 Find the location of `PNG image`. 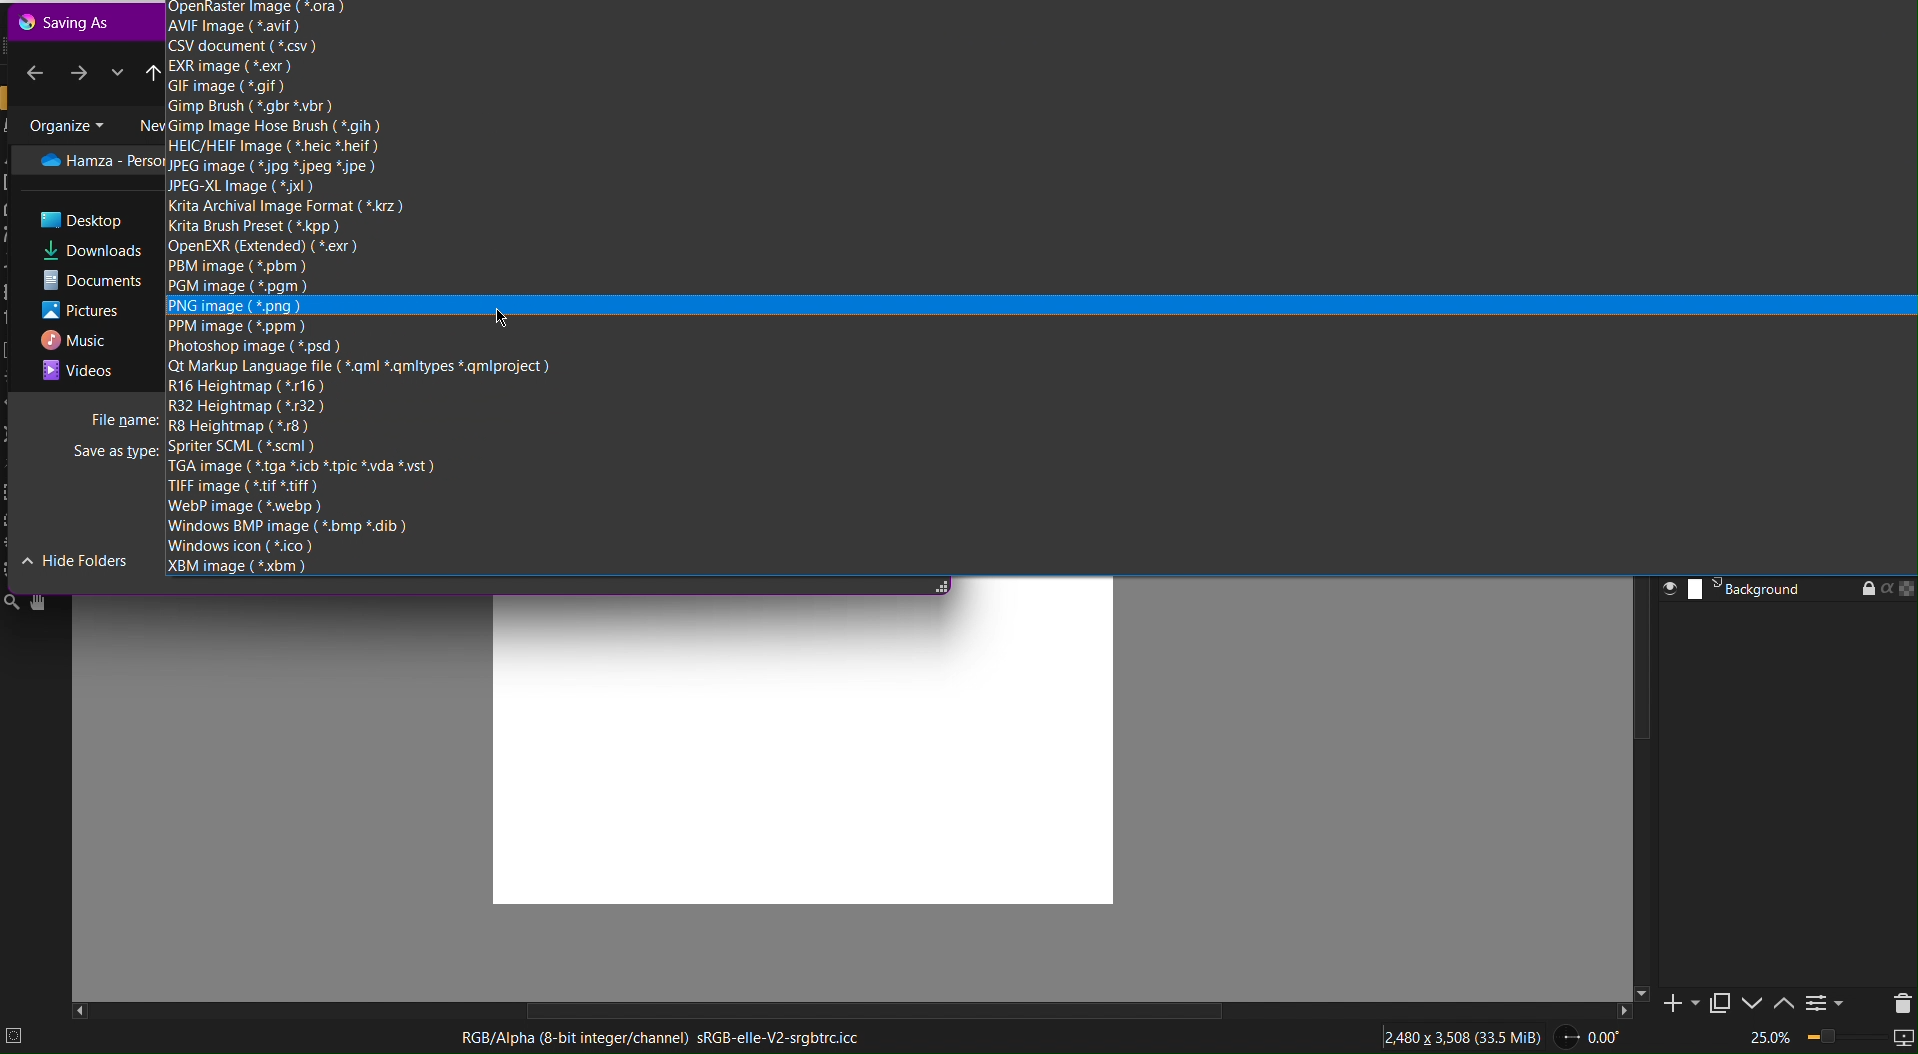

PNG image is located at coordinates (236, 307).